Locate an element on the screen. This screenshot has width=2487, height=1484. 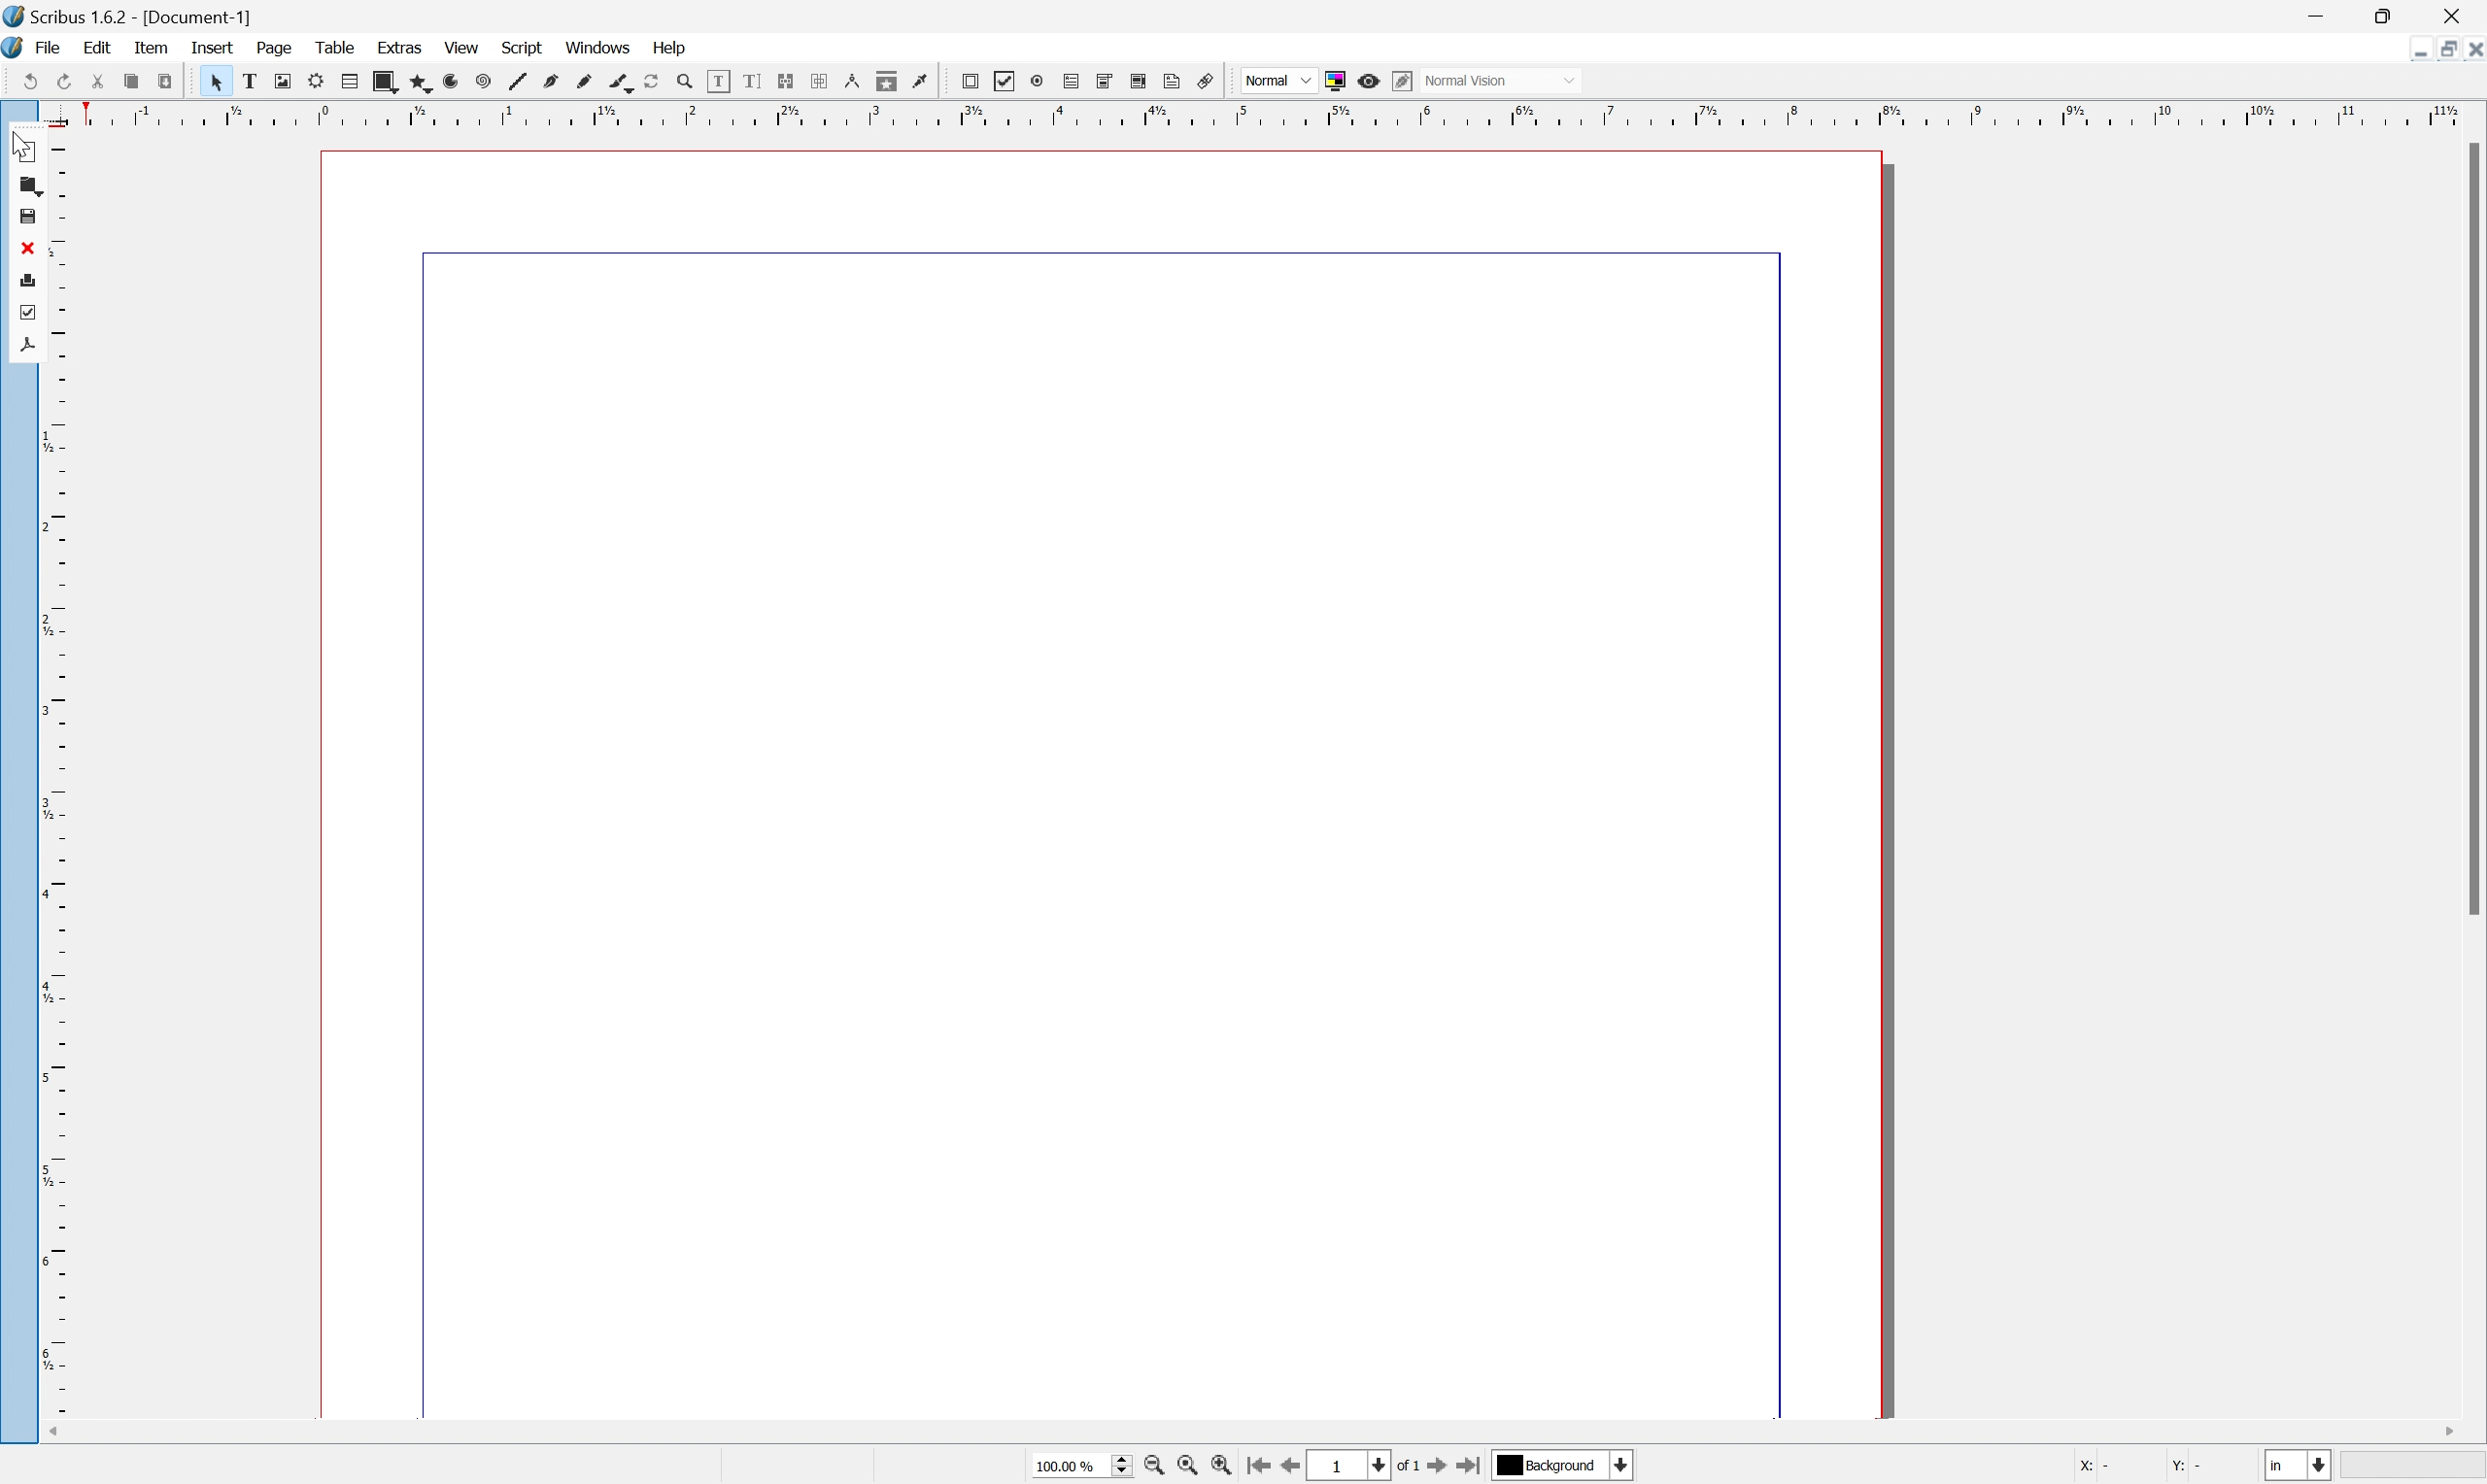
go to next page is located at coordinates (1432, 1467).